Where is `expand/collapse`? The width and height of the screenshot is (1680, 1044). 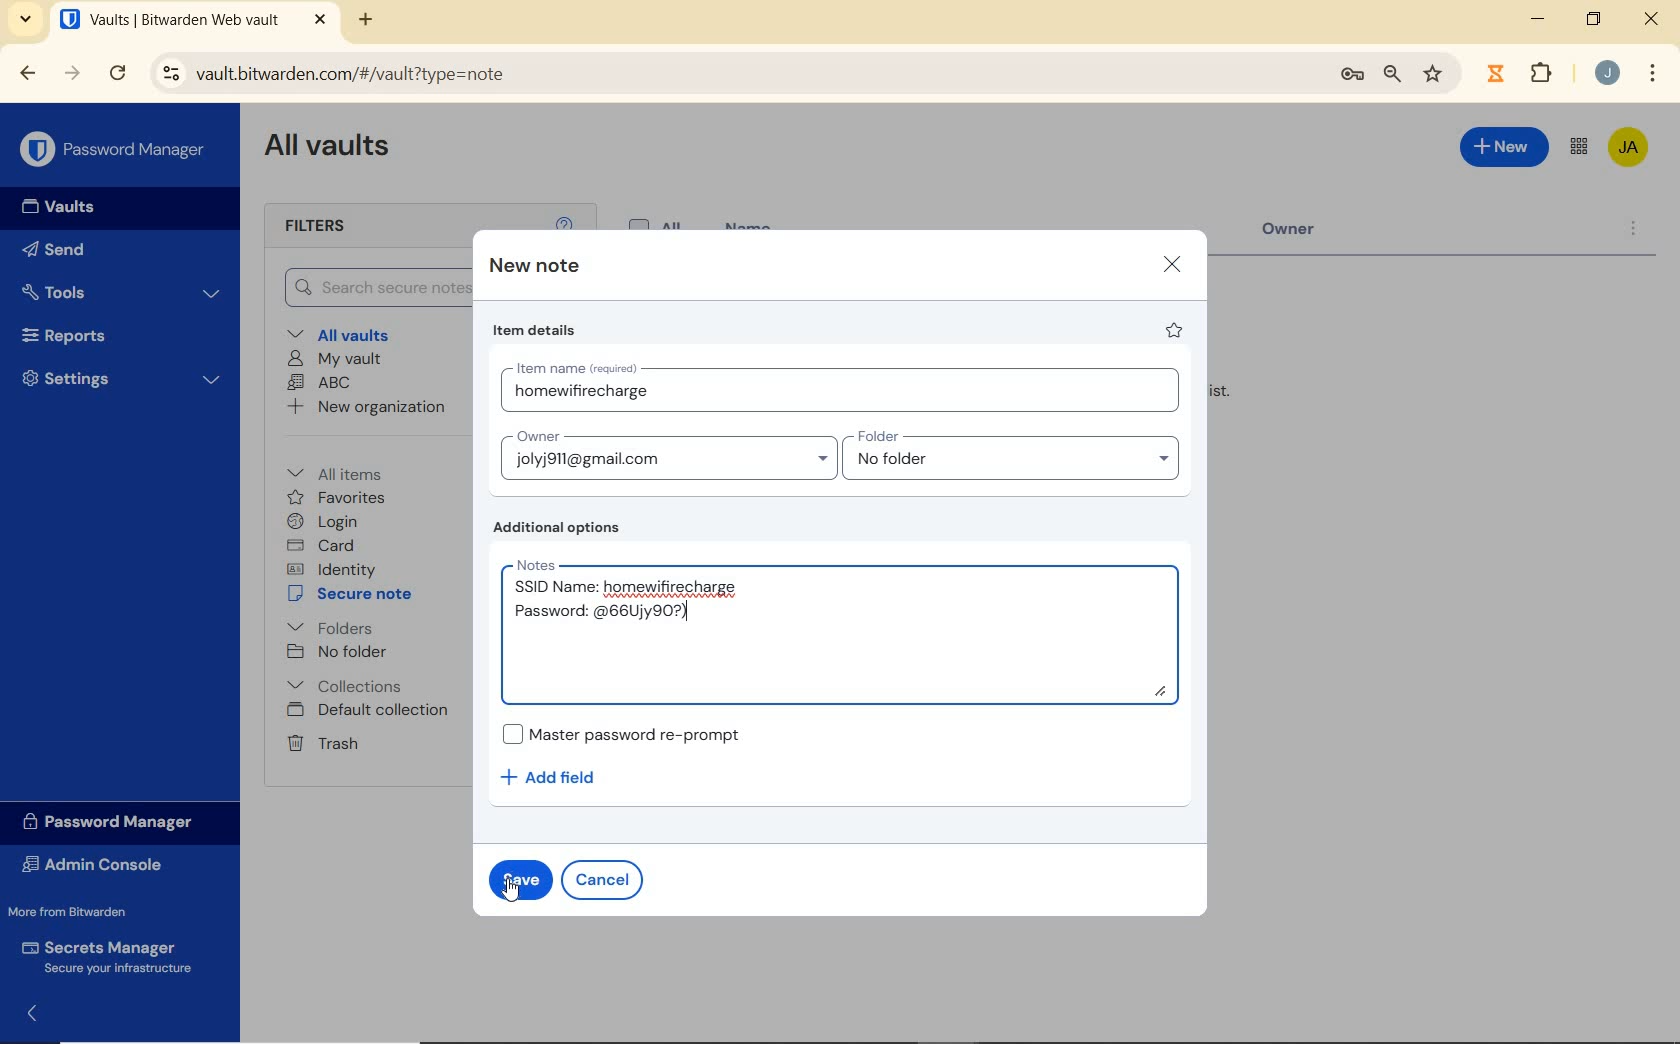 expand/collapse is located at coordinates (26, 1017).